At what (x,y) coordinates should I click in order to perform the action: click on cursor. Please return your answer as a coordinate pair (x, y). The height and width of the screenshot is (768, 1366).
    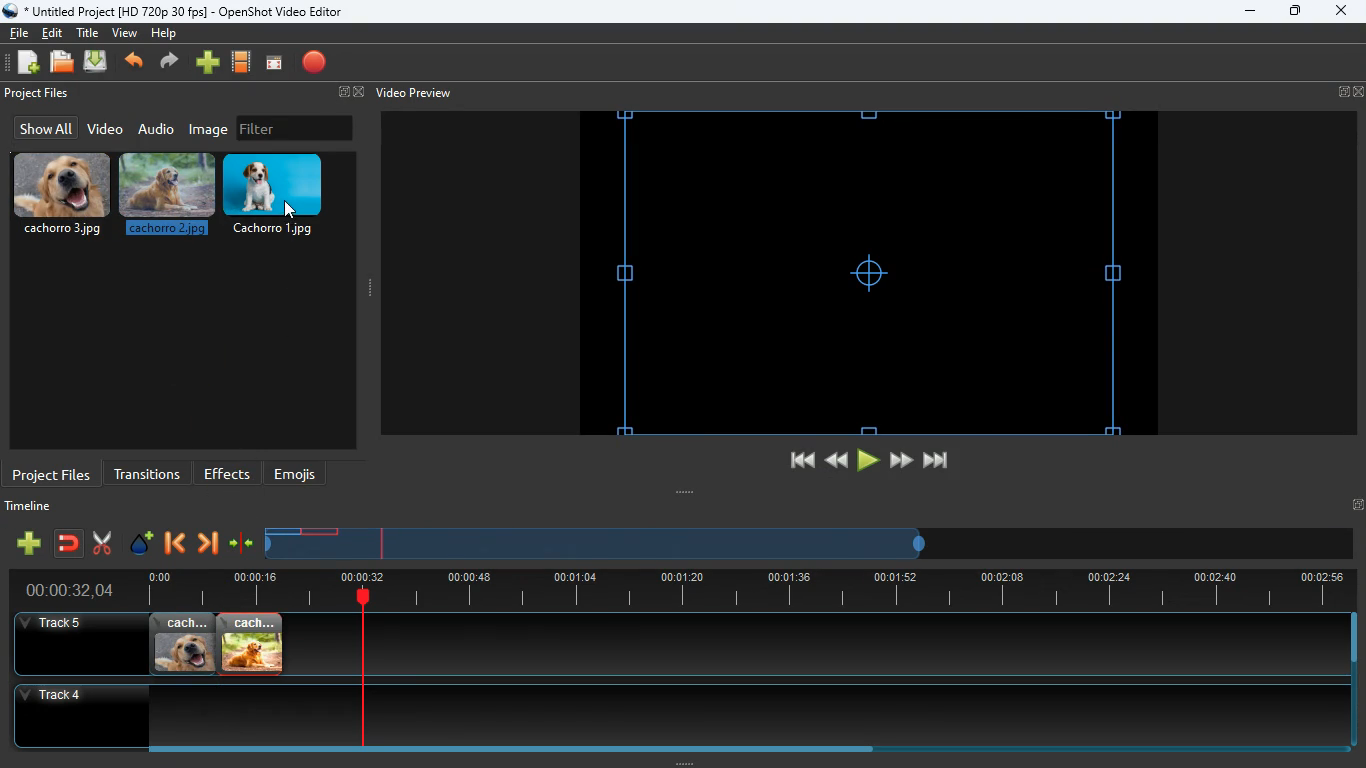
    Looking at the image, I should click on (288, 209).